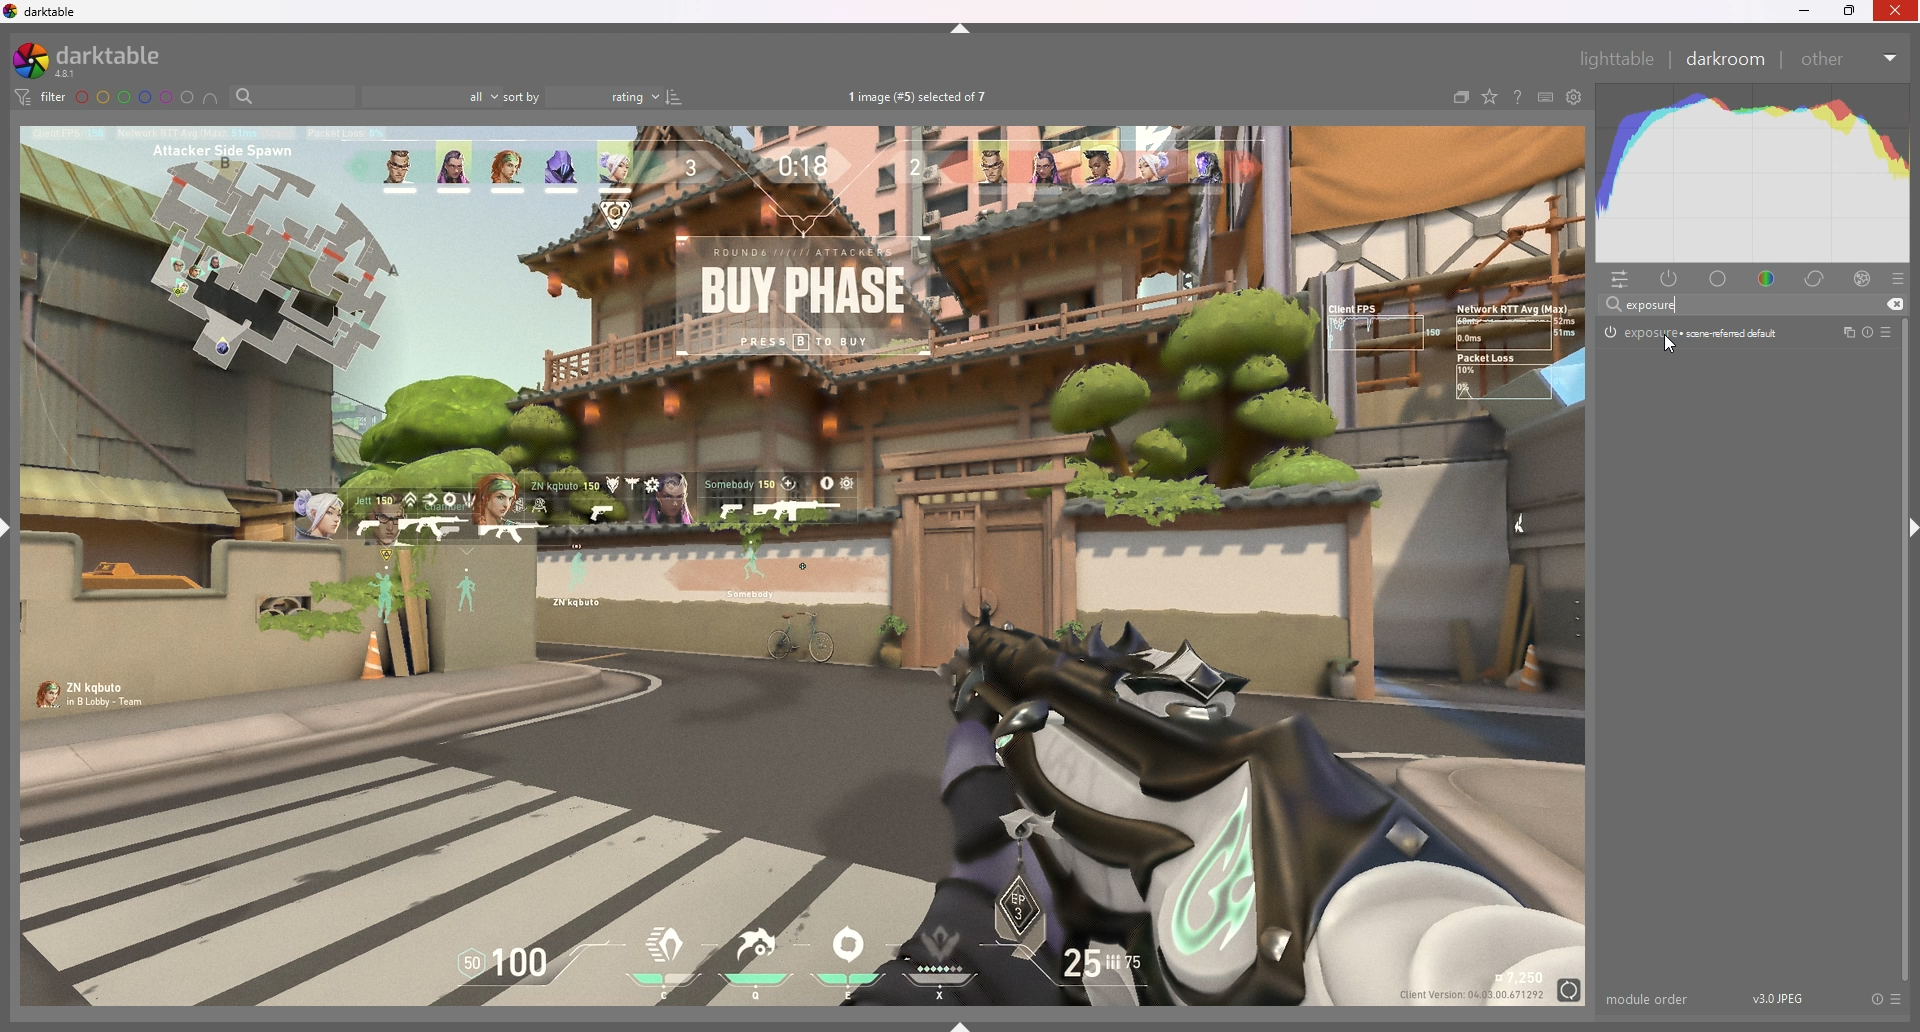 The height and width of the screenshot is (1032, 1920). I want to click on images selected, so click(920, 98).